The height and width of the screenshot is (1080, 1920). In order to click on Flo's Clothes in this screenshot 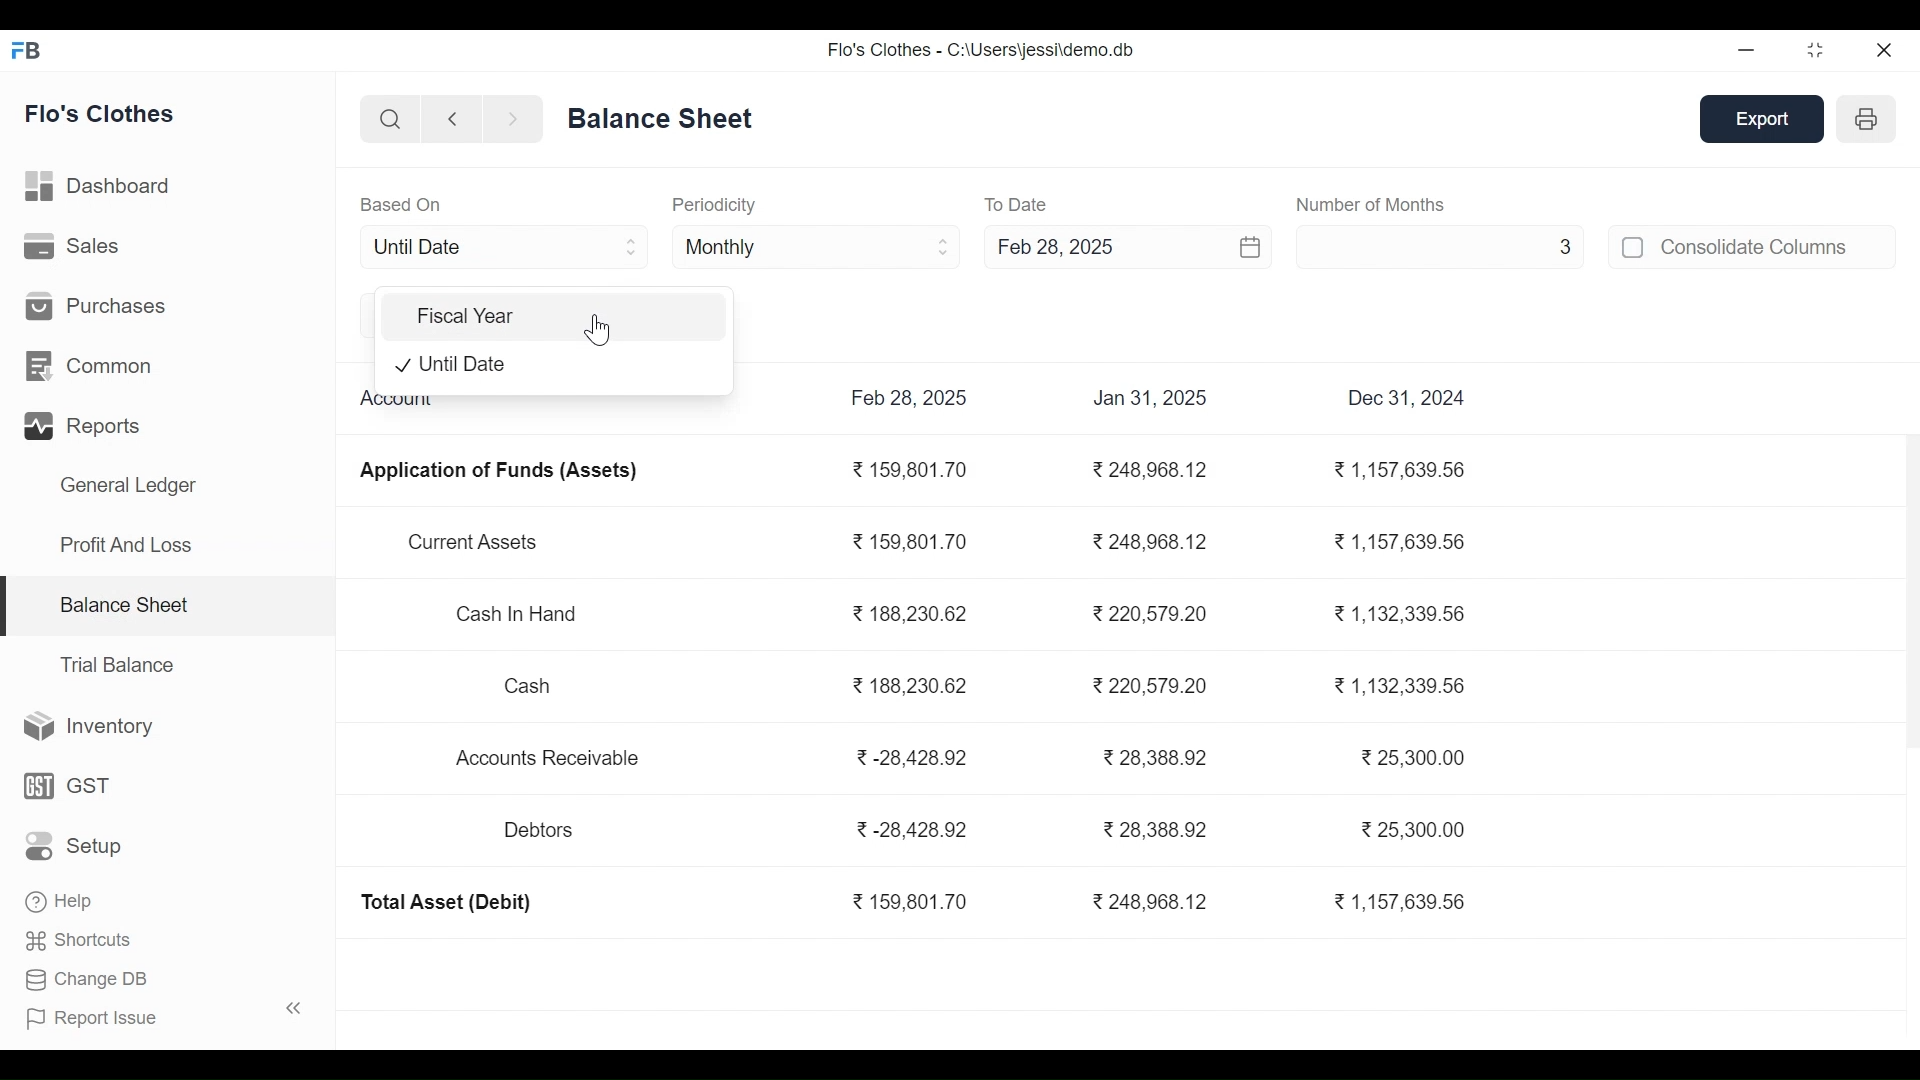, I will do `click(102, 116)`.